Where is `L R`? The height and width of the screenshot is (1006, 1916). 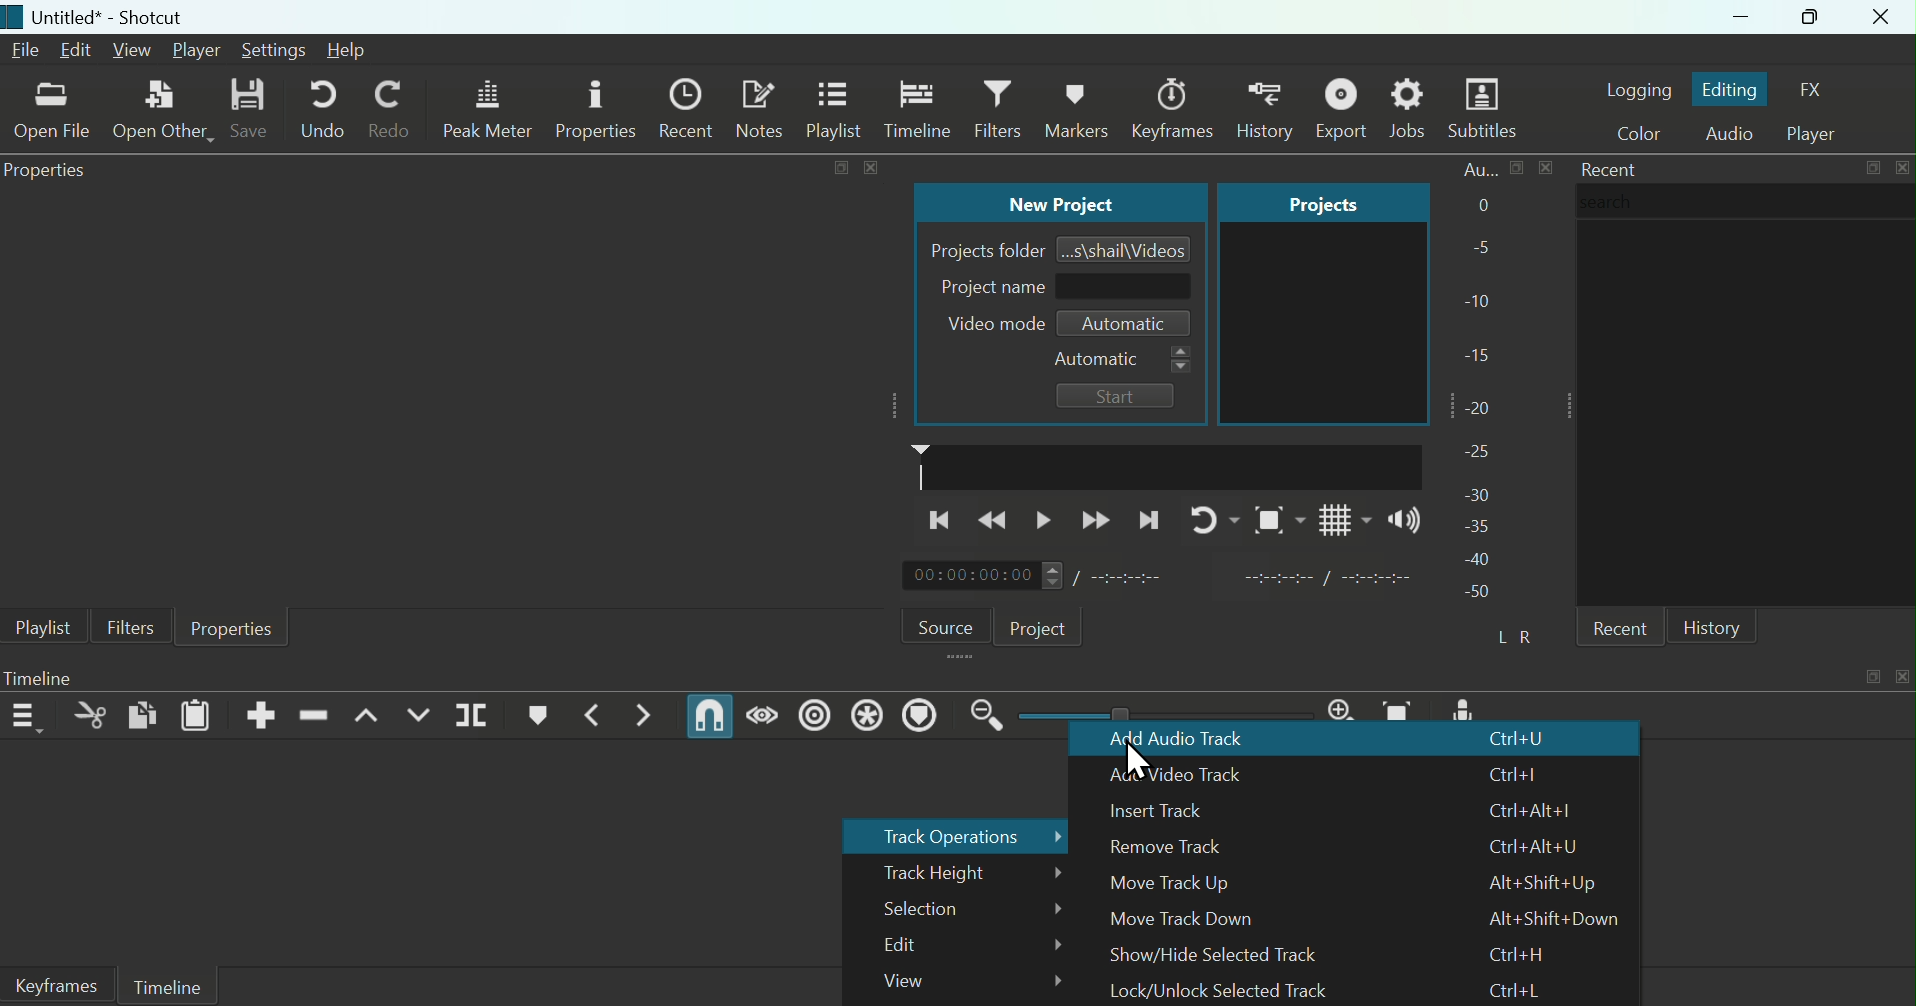 L R is located at coordinates (1521, 637).